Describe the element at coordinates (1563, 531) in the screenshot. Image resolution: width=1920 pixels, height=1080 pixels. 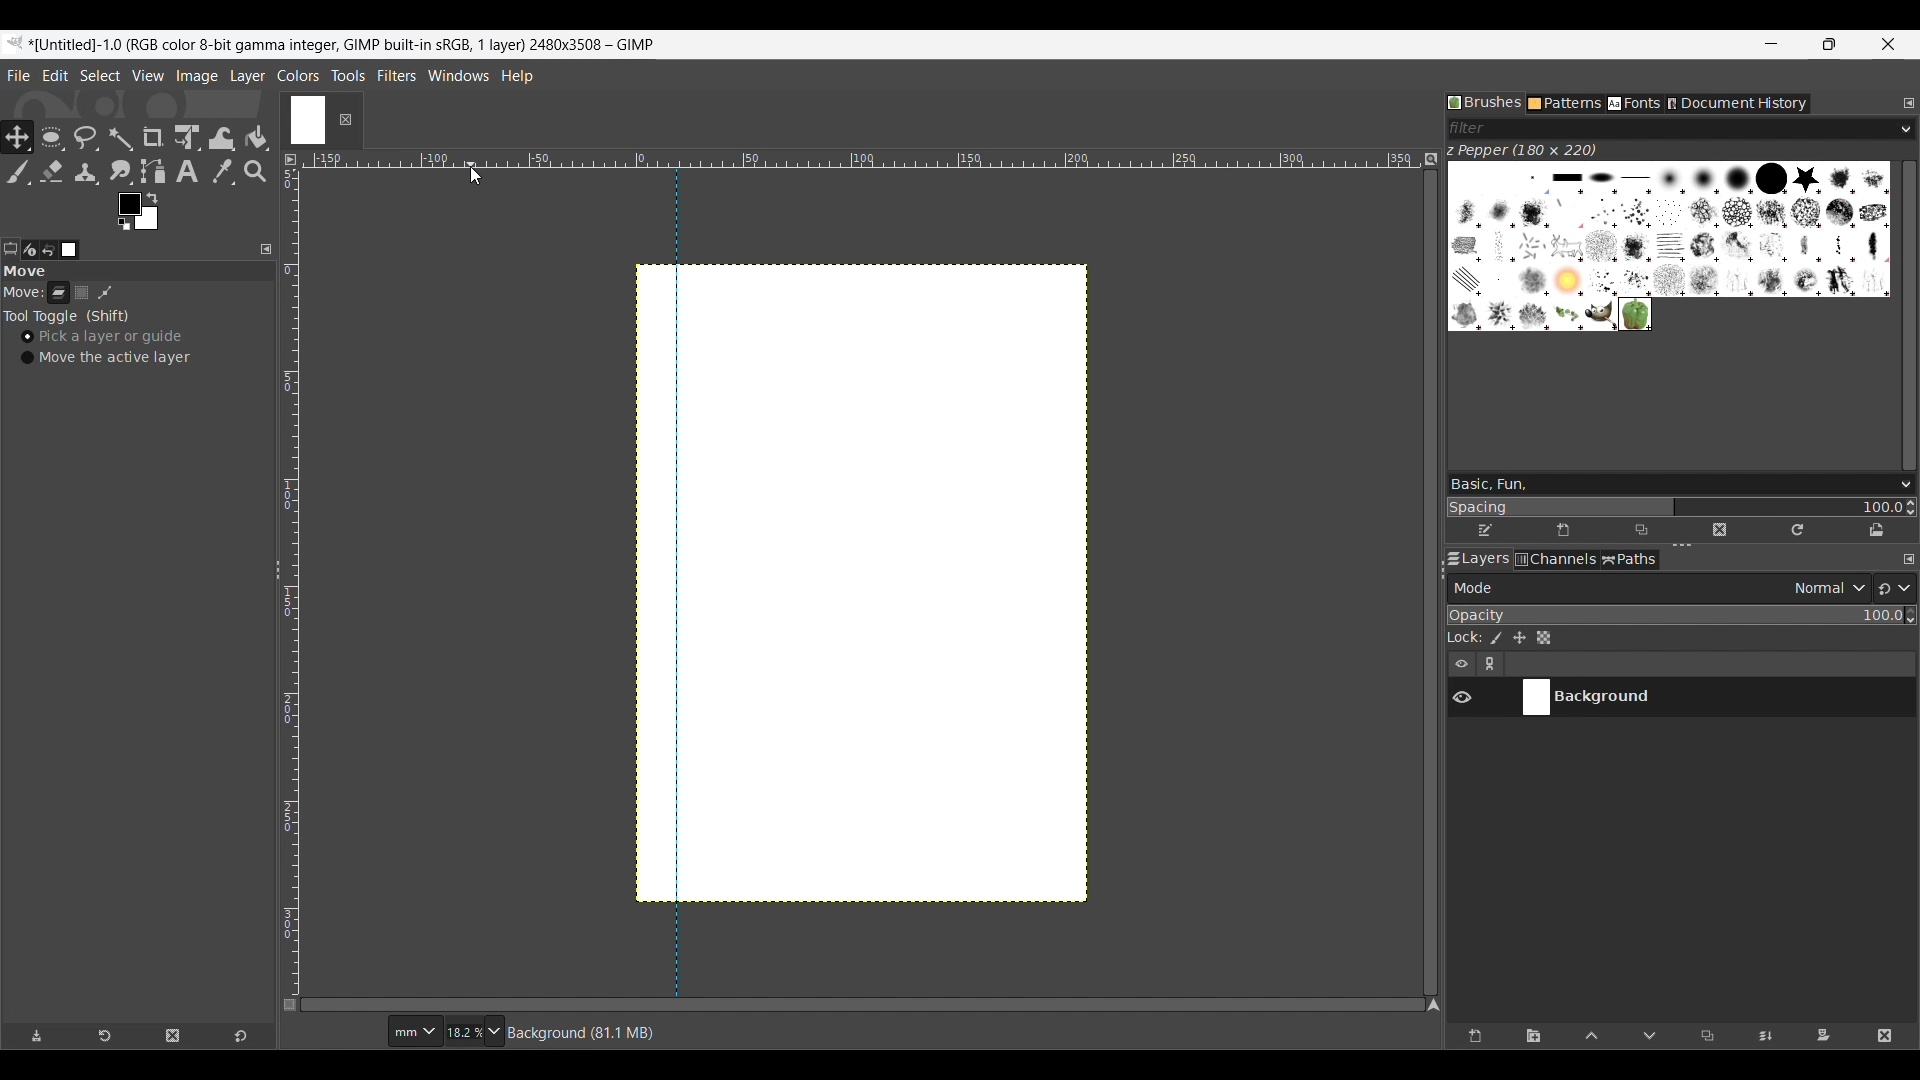
I see `Create new brush` at that location.